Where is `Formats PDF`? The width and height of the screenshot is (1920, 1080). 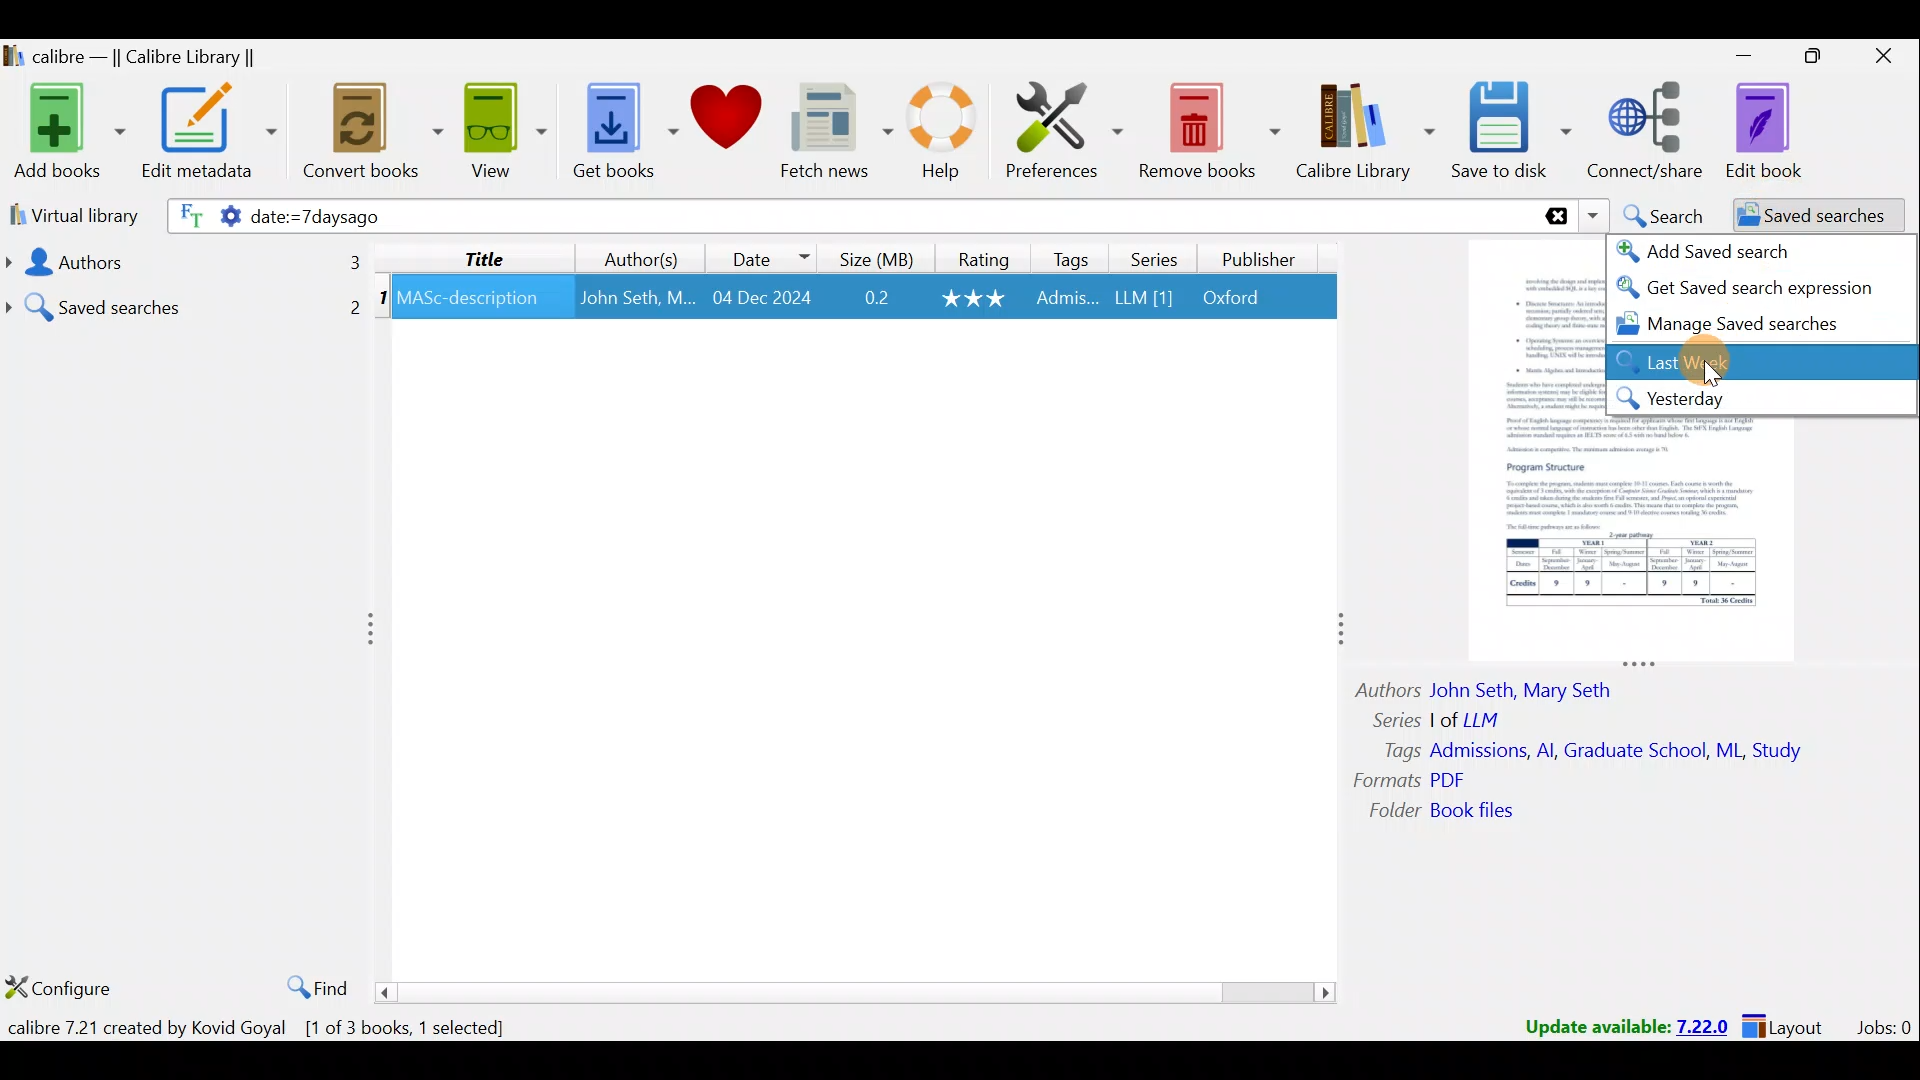
Formats PDF is located at coordinates (1410, 780).